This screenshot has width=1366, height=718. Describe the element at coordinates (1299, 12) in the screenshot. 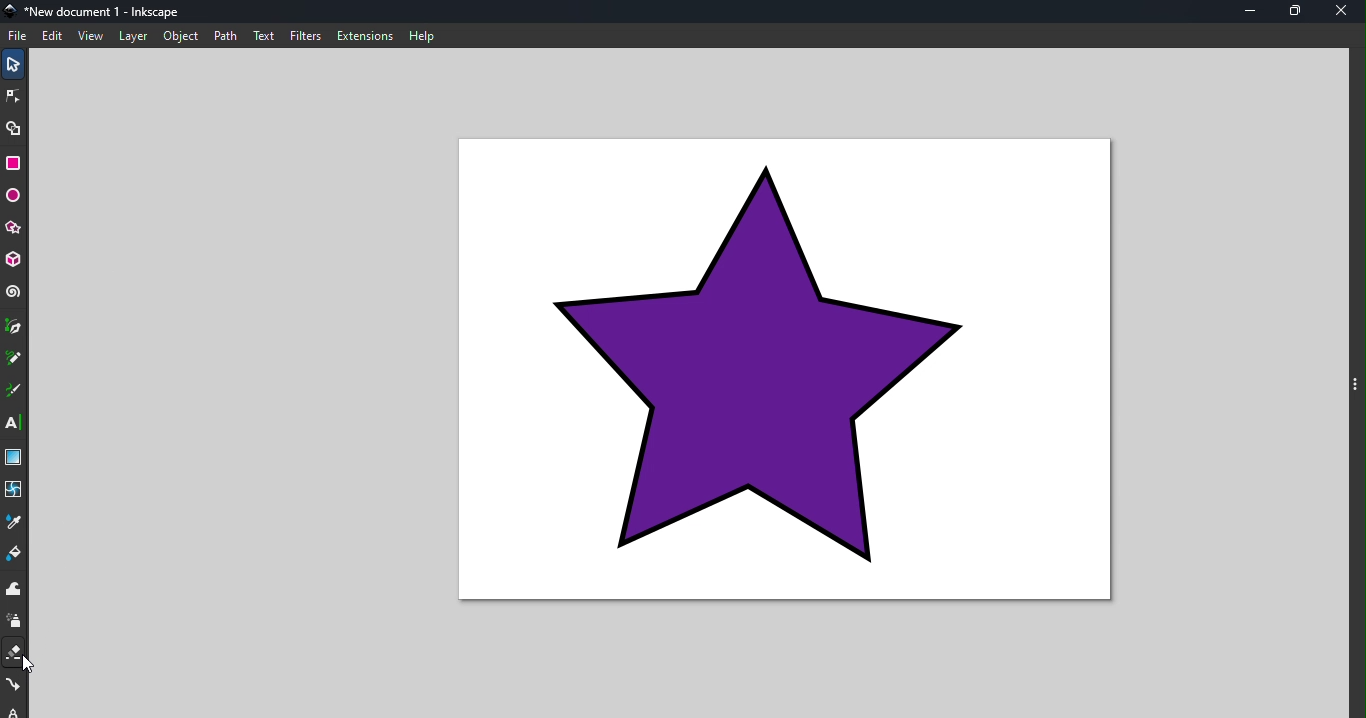

I see `maximize` at that location.